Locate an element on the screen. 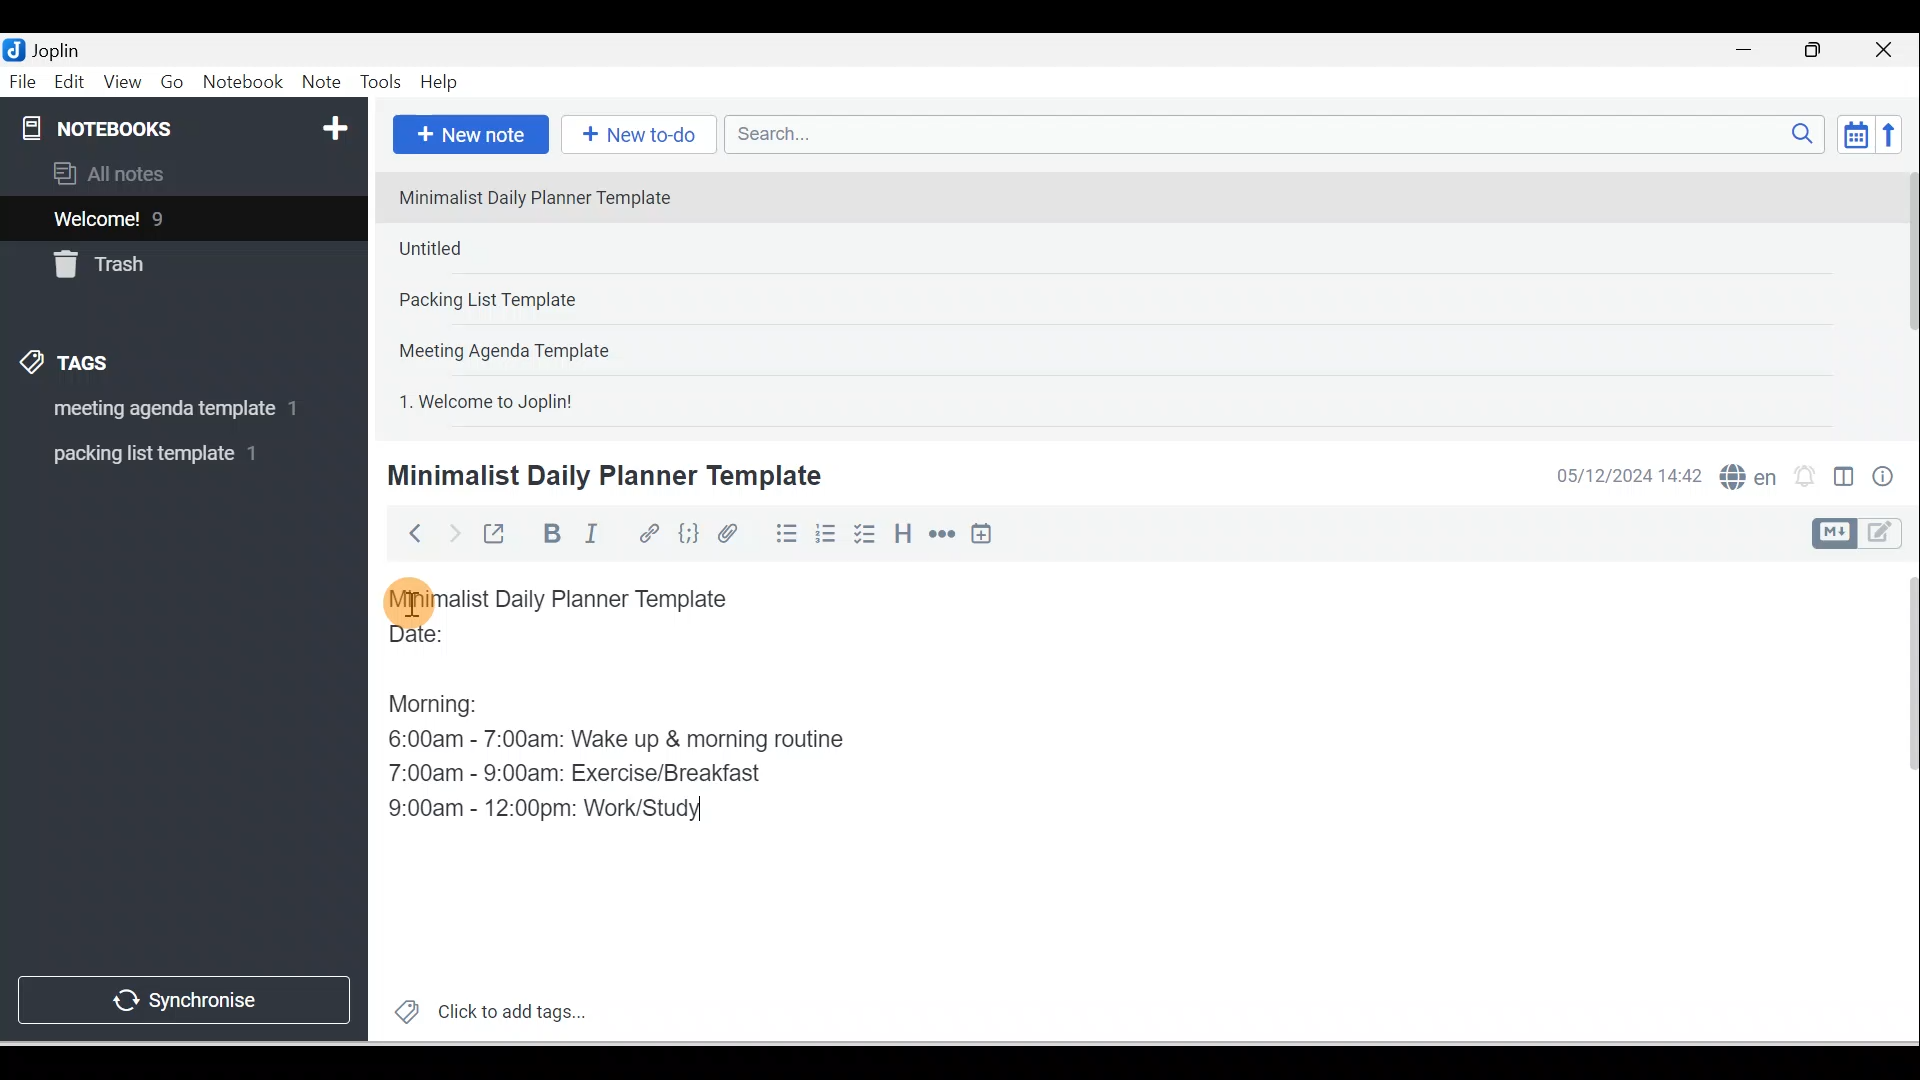 The height and width of the screenshot is (1080, 1920). Tag 1 is located at coordinates (157, 410).